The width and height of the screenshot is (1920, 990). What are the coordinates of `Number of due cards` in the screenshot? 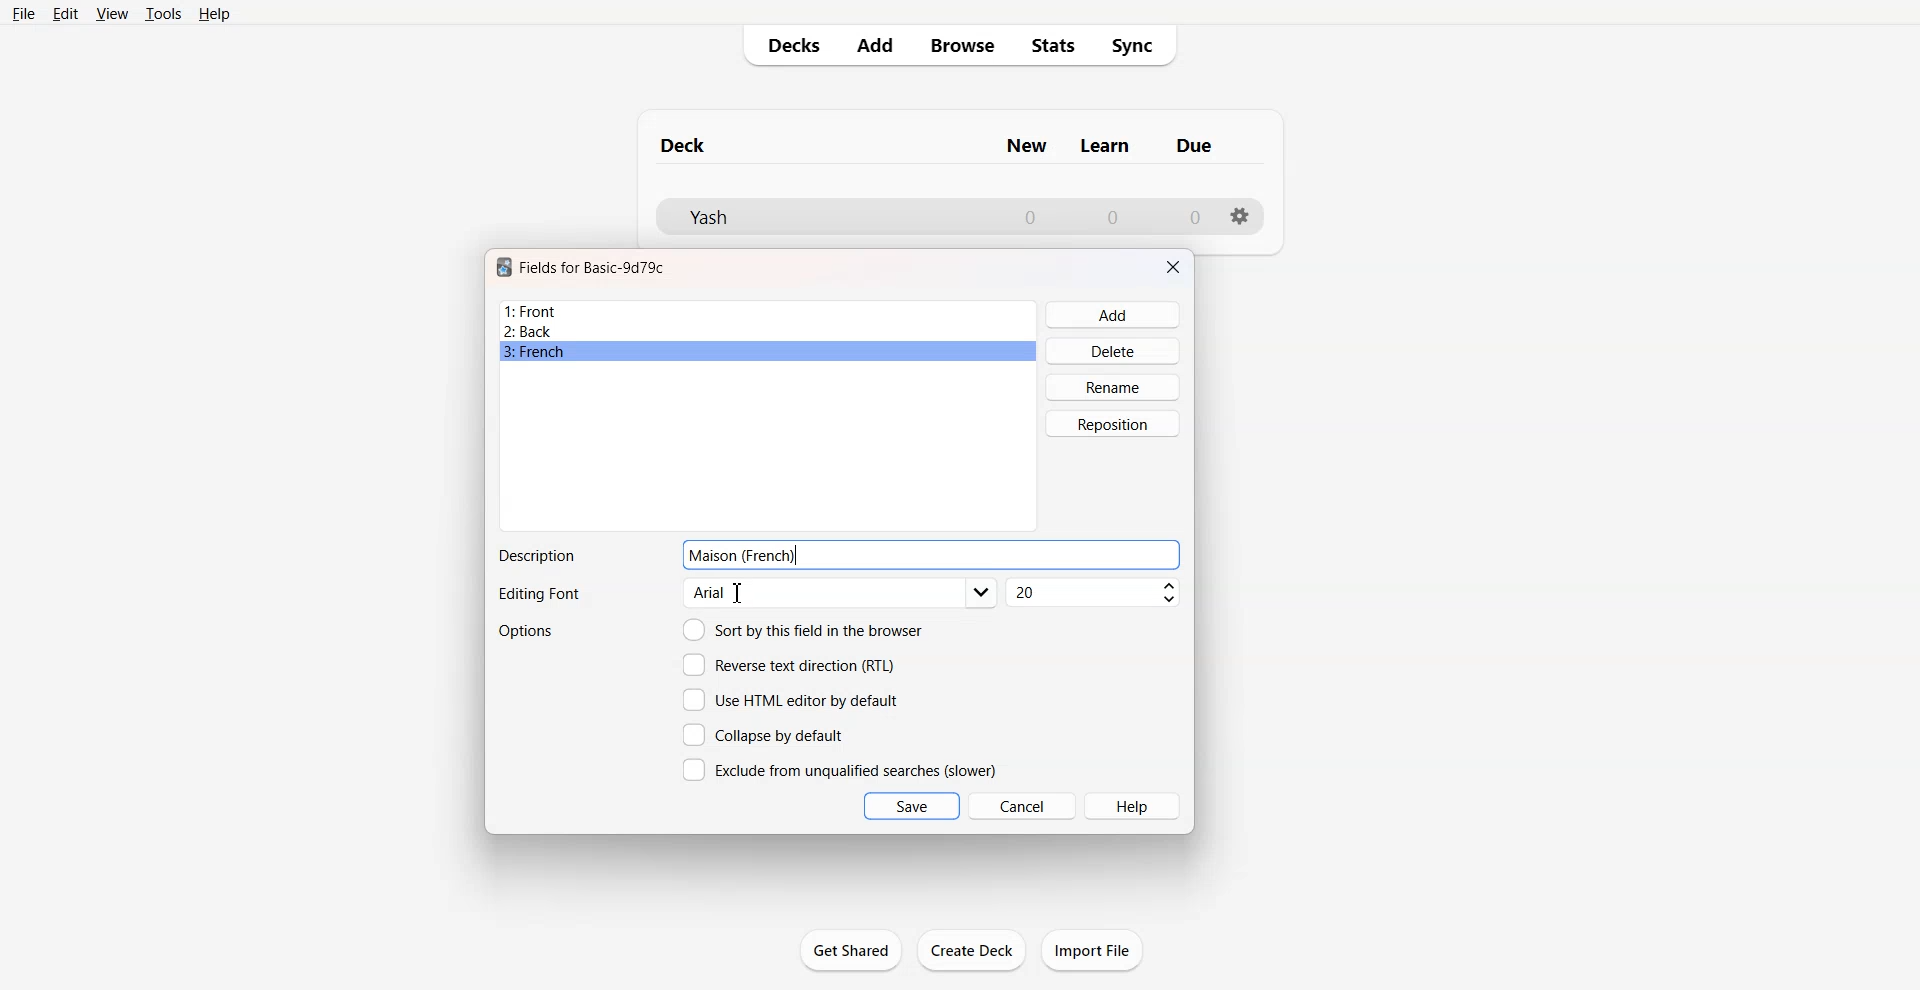 It's located at (1196, 217).